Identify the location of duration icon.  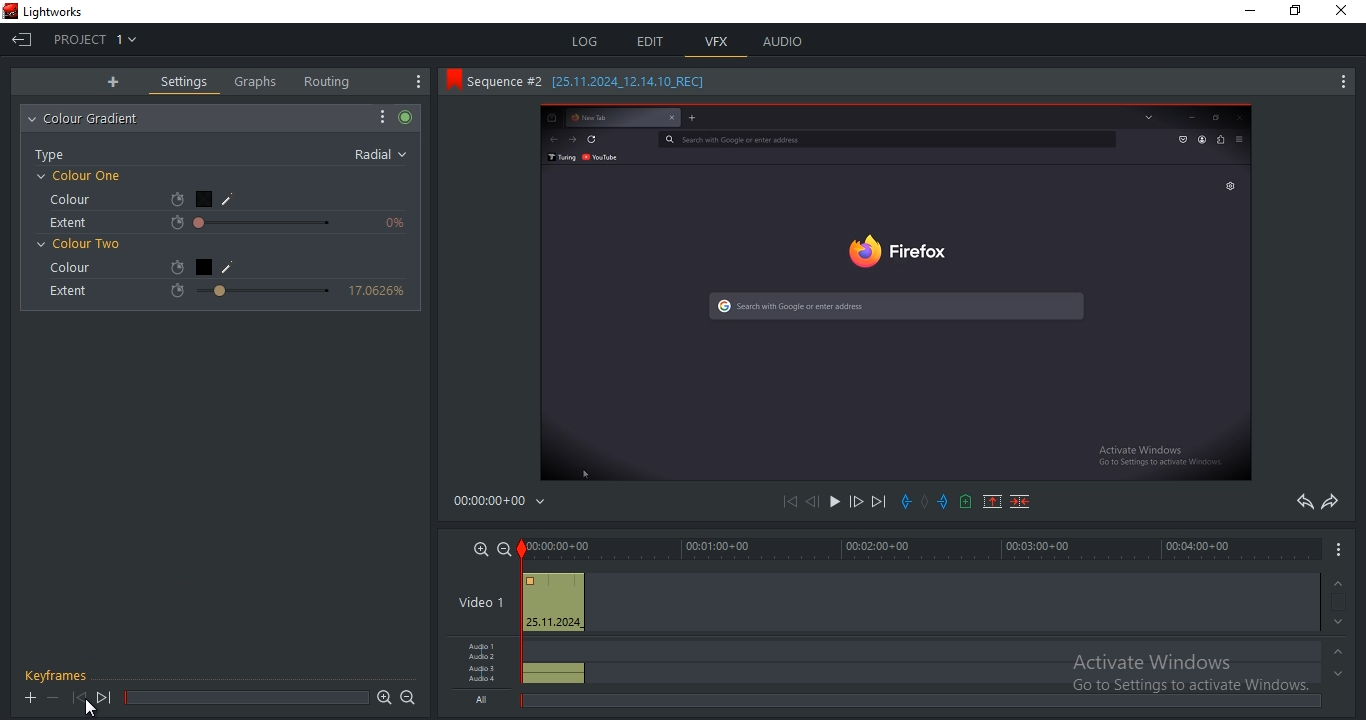
(173, 200).